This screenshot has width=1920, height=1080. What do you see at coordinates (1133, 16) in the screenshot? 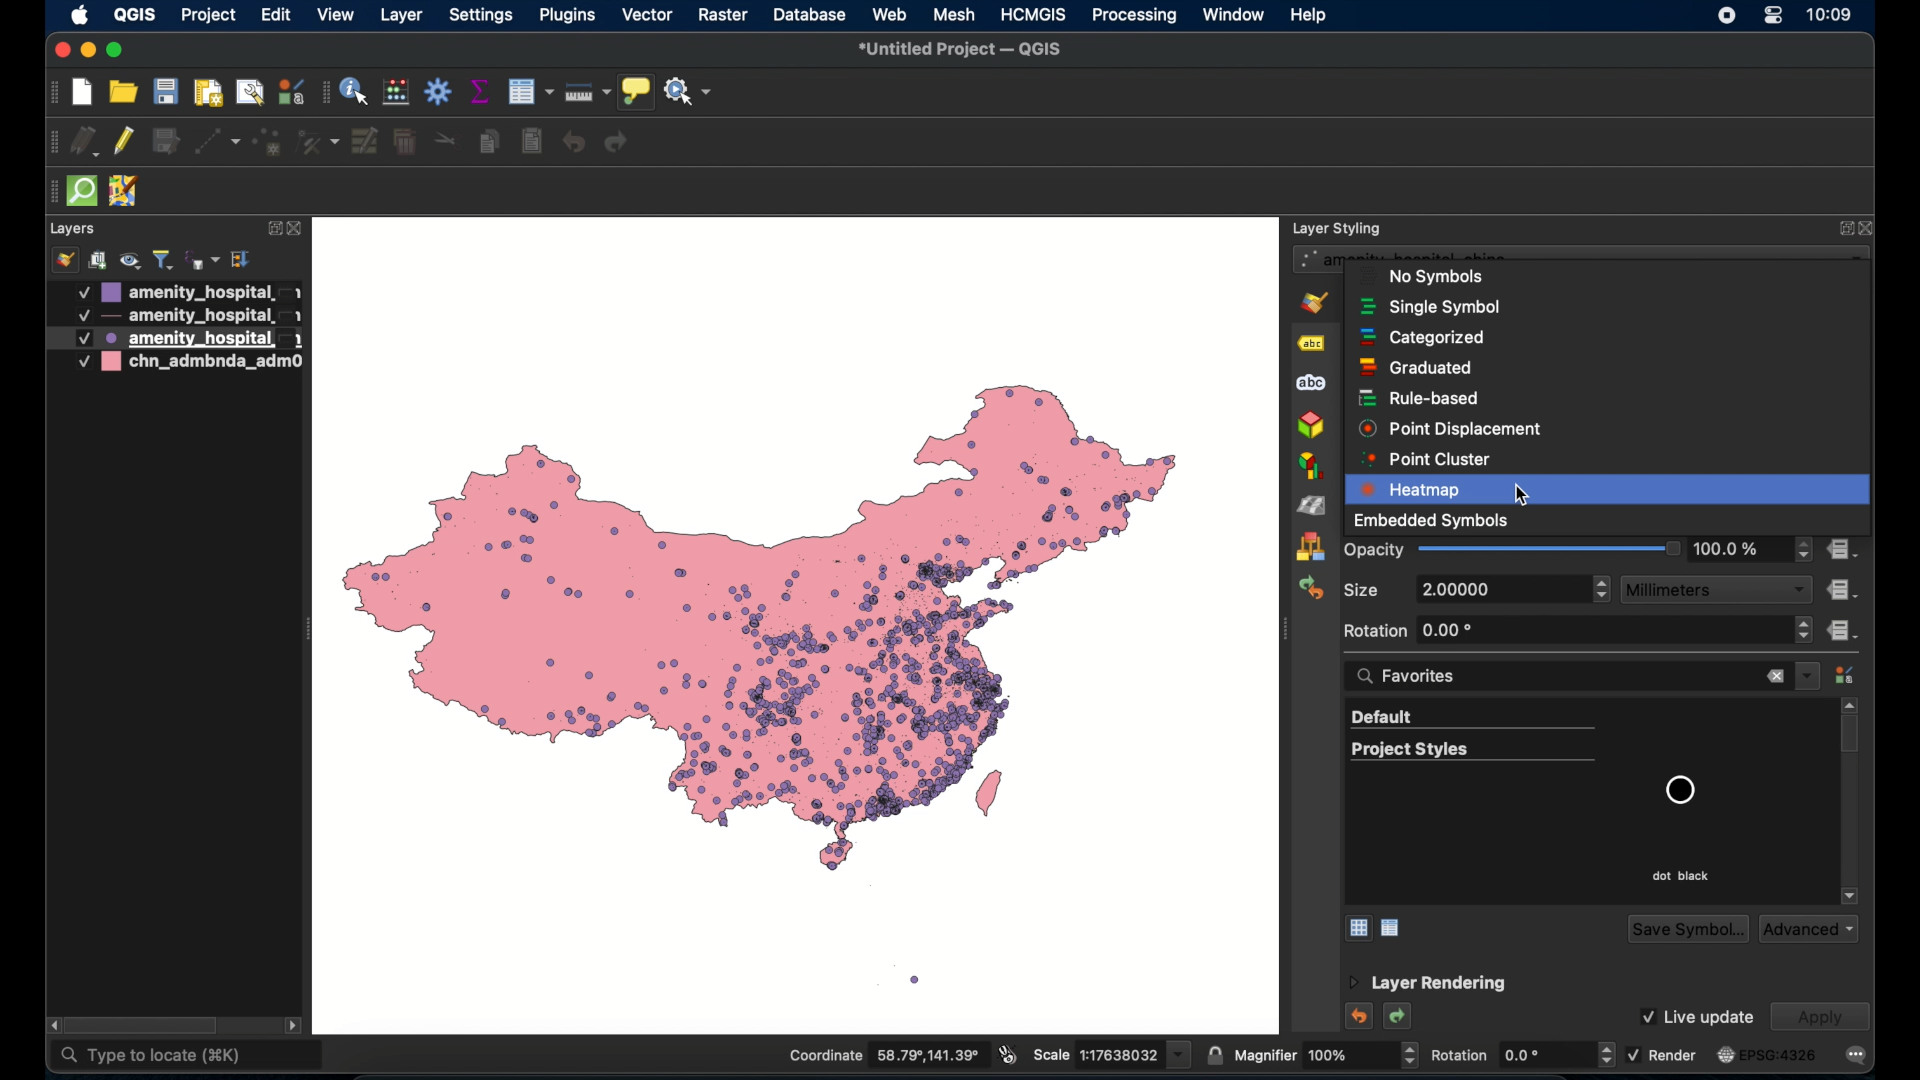
I see `processing` at bounding box center [1133, 16].